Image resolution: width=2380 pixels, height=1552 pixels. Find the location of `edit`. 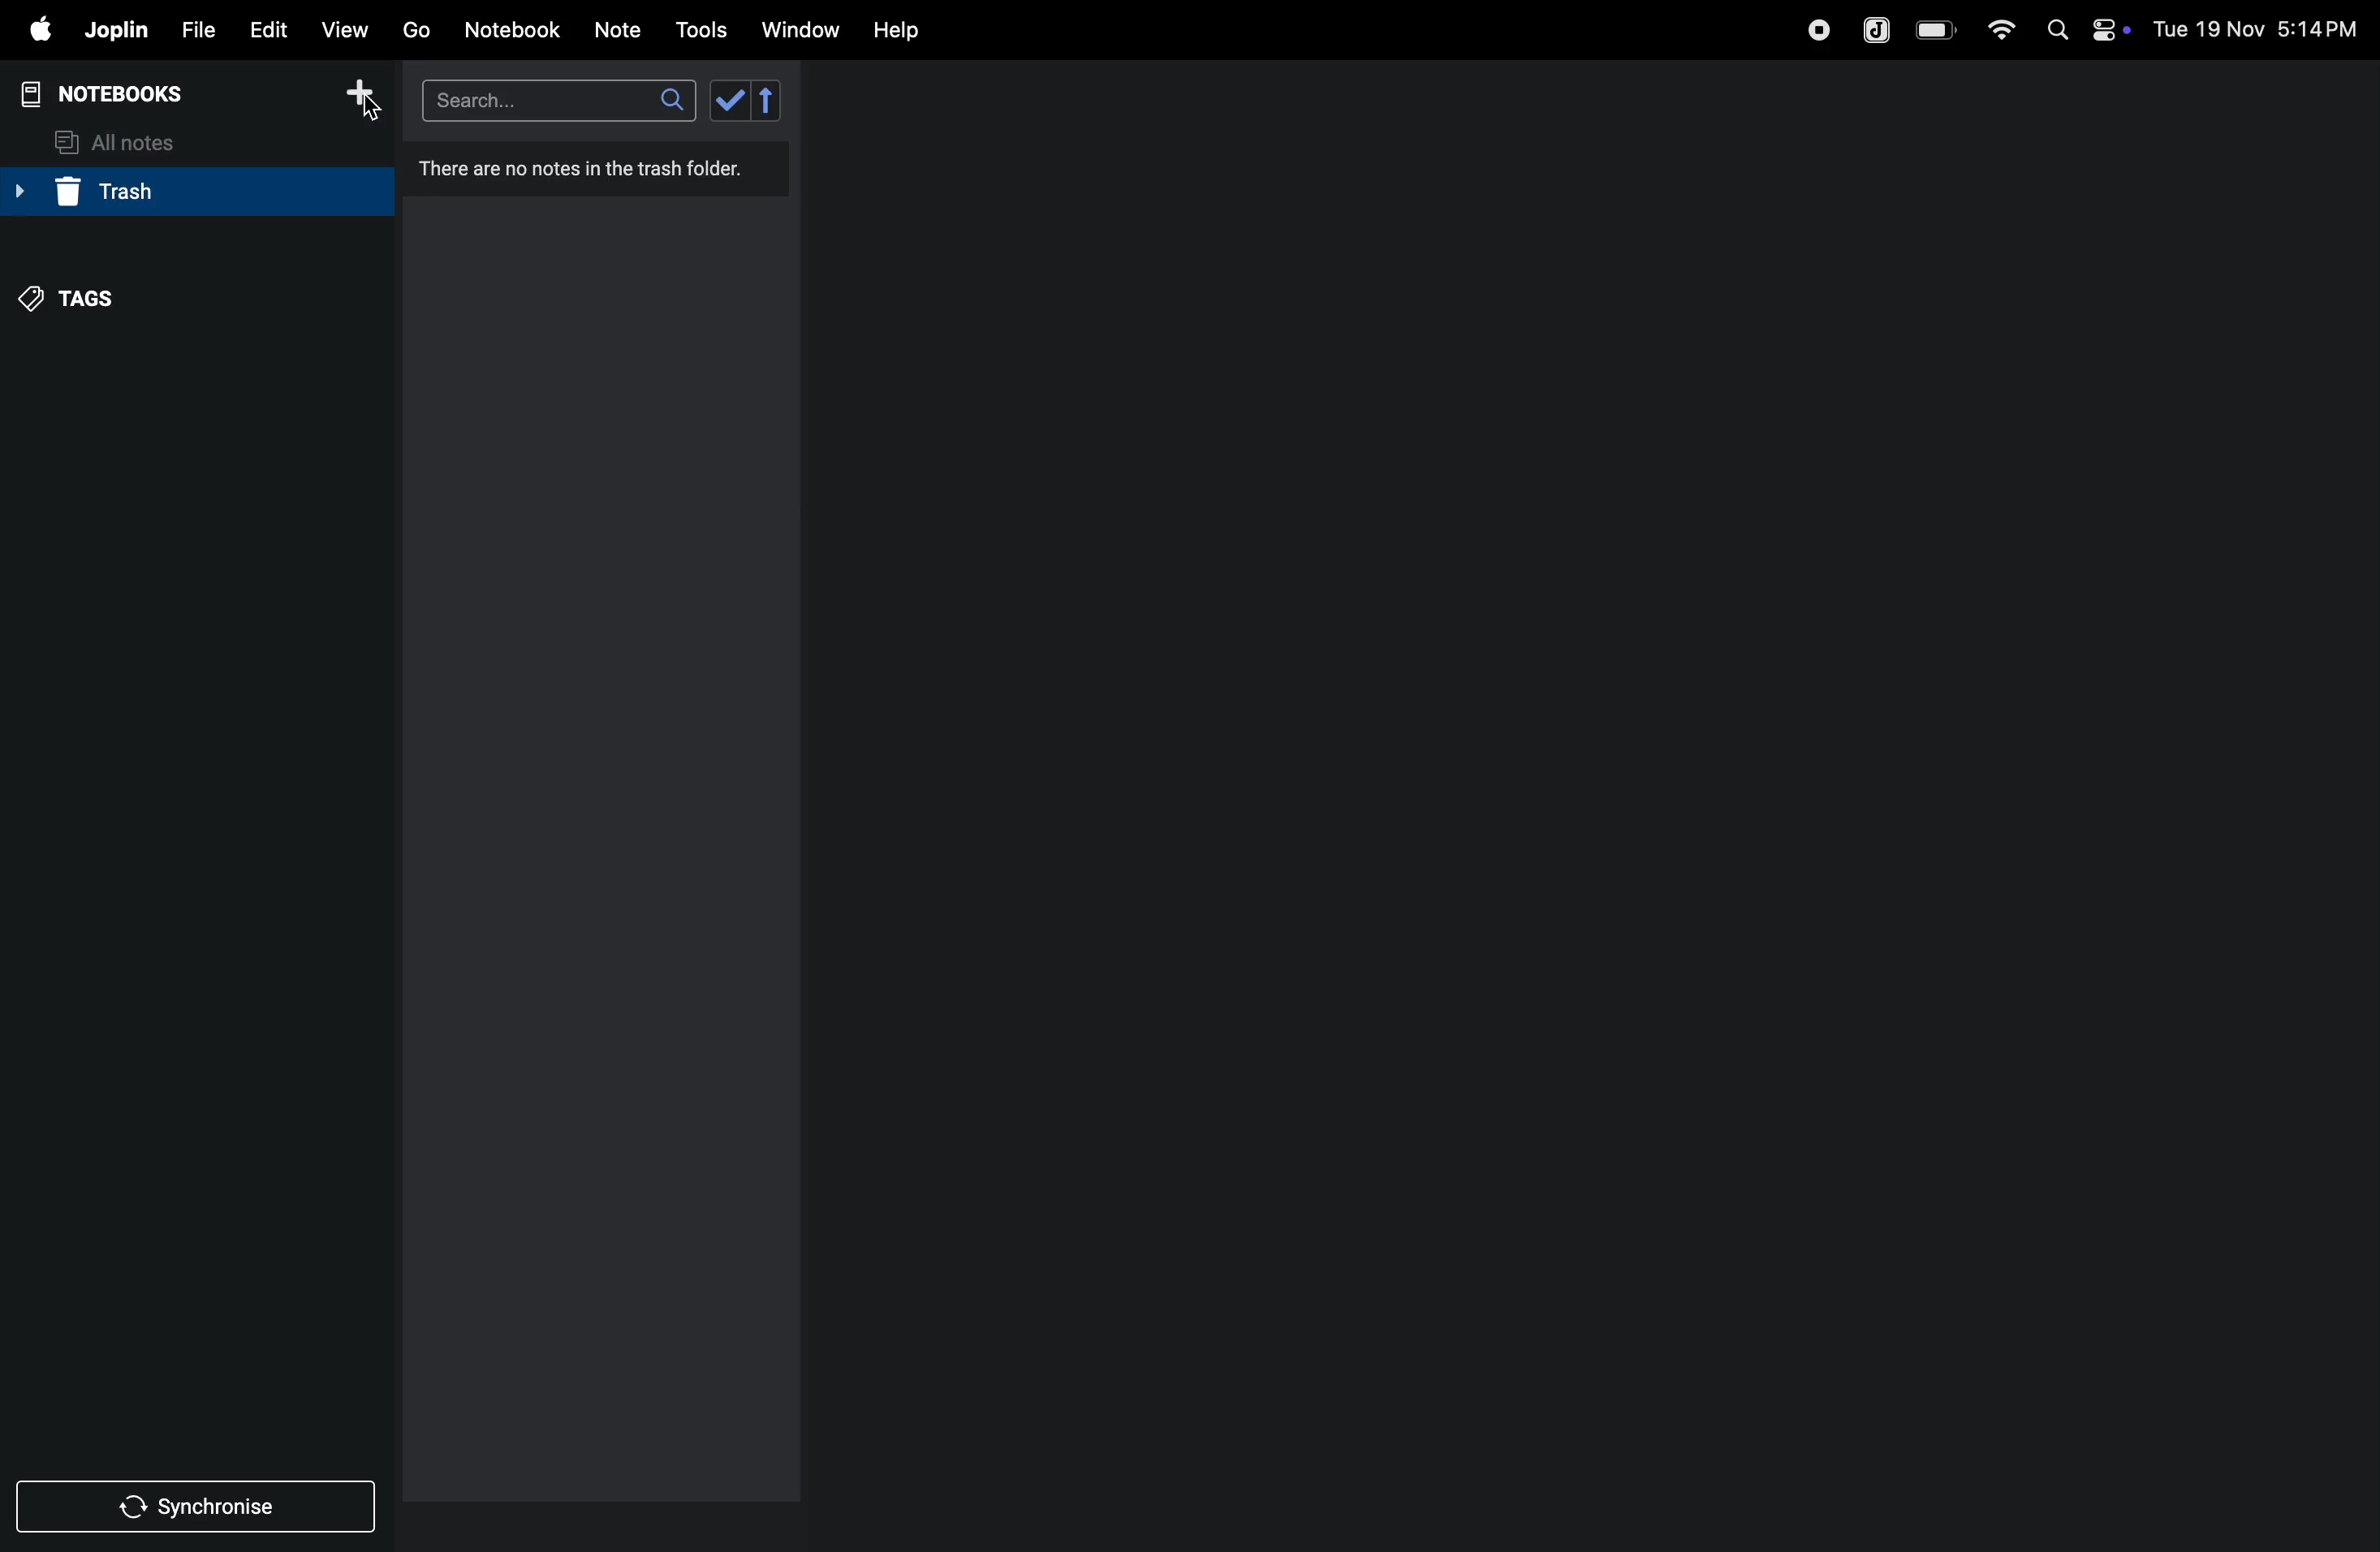

edit is located at coordinates (259, 25).